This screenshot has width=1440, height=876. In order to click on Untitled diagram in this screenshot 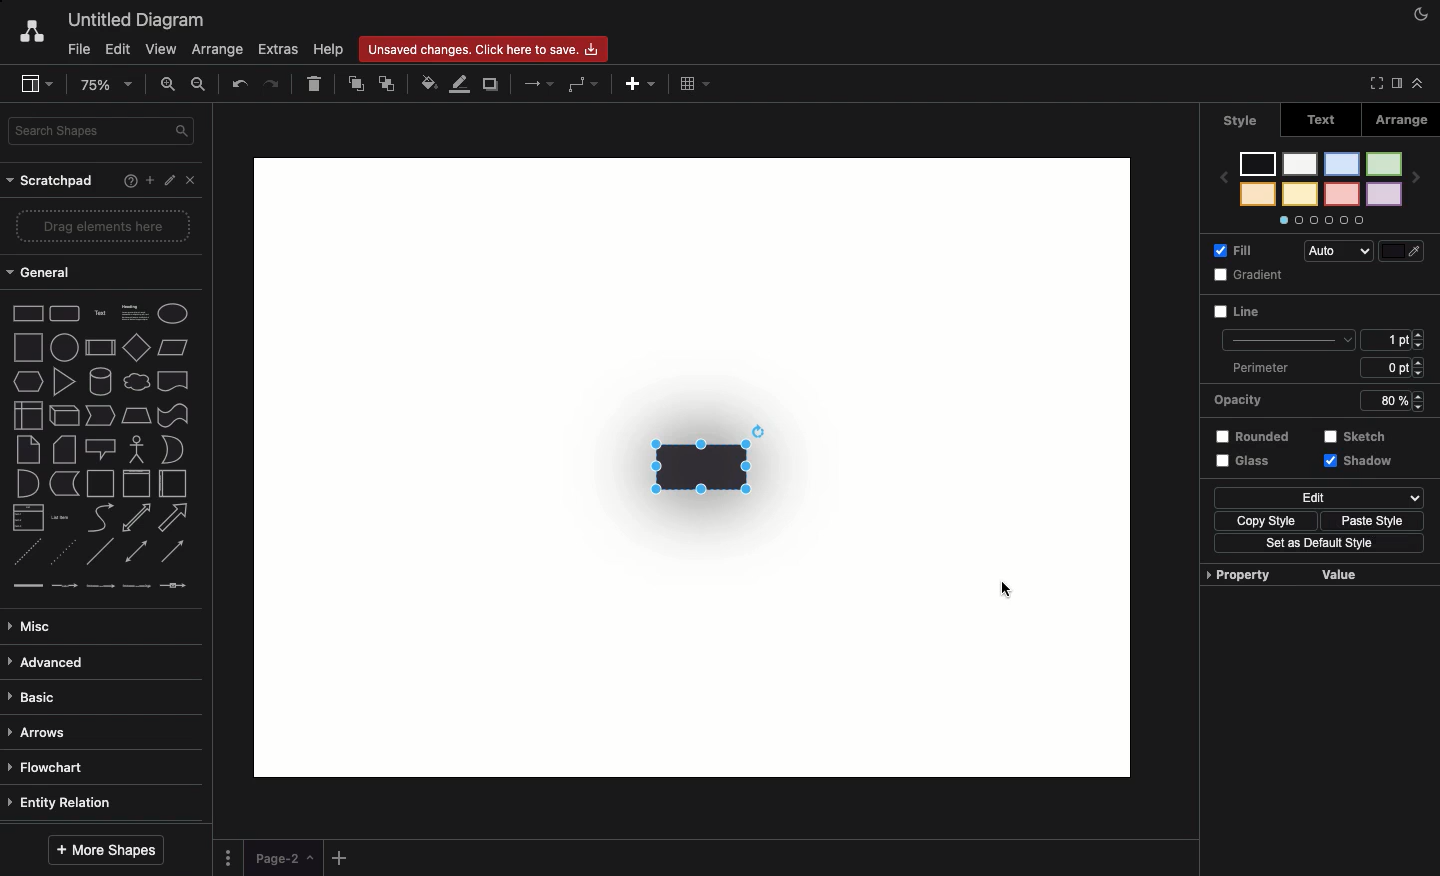, I will do `click(135, 21)`.